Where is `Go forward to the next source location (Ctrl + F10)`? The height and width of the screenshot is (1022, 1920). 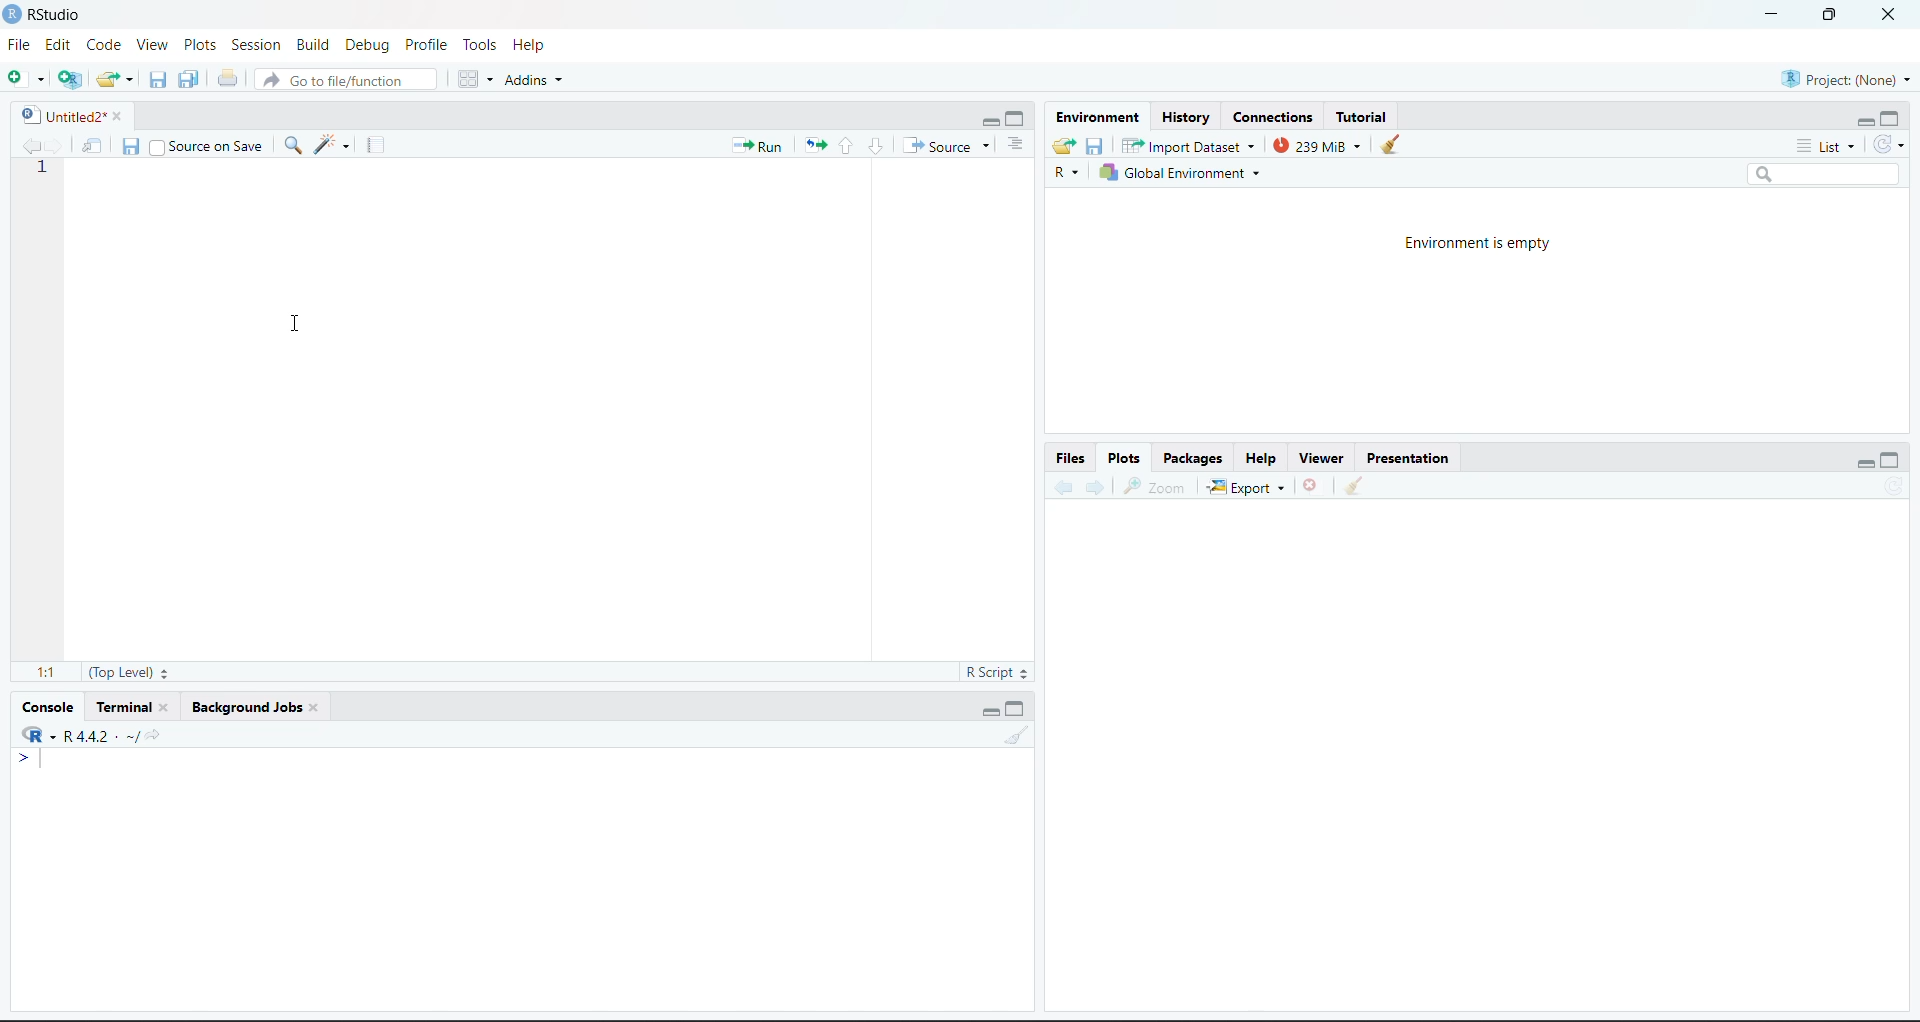 Go forward to the next source location (Ctrl + F10) is located at coordinates (57, 143).